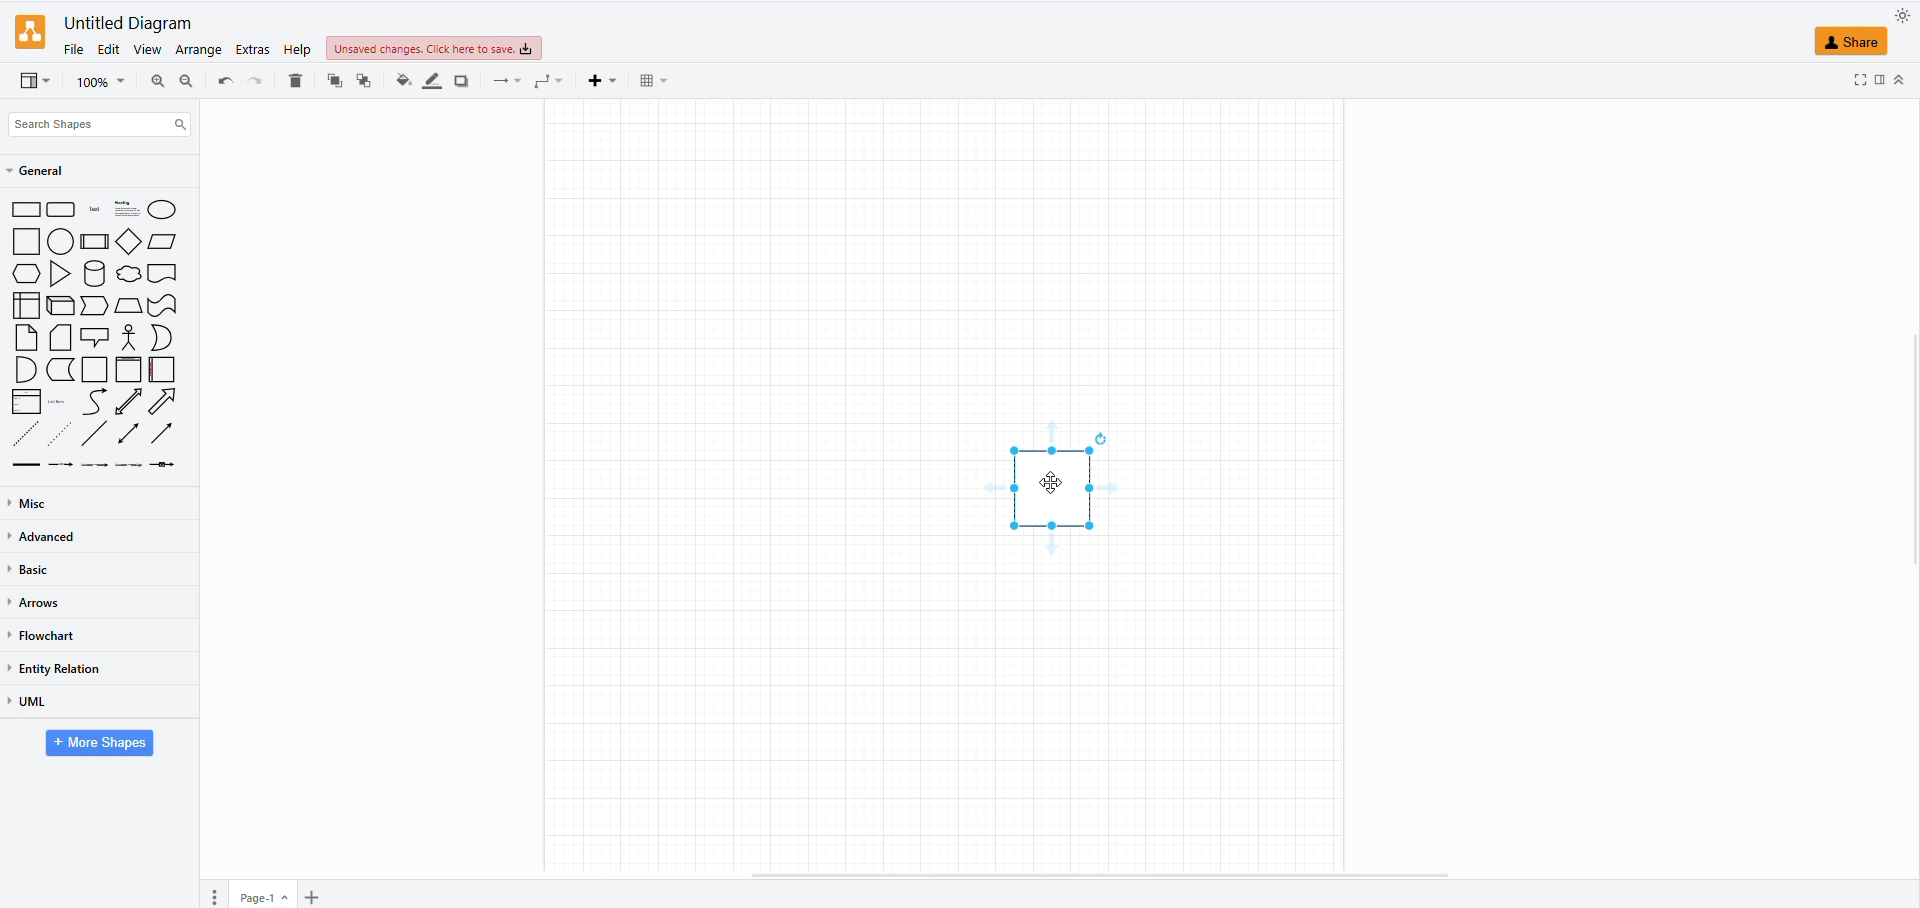  Describe the element at coordinates (62, 211) in the screenshot. I see `rounded rectangle` at that location.